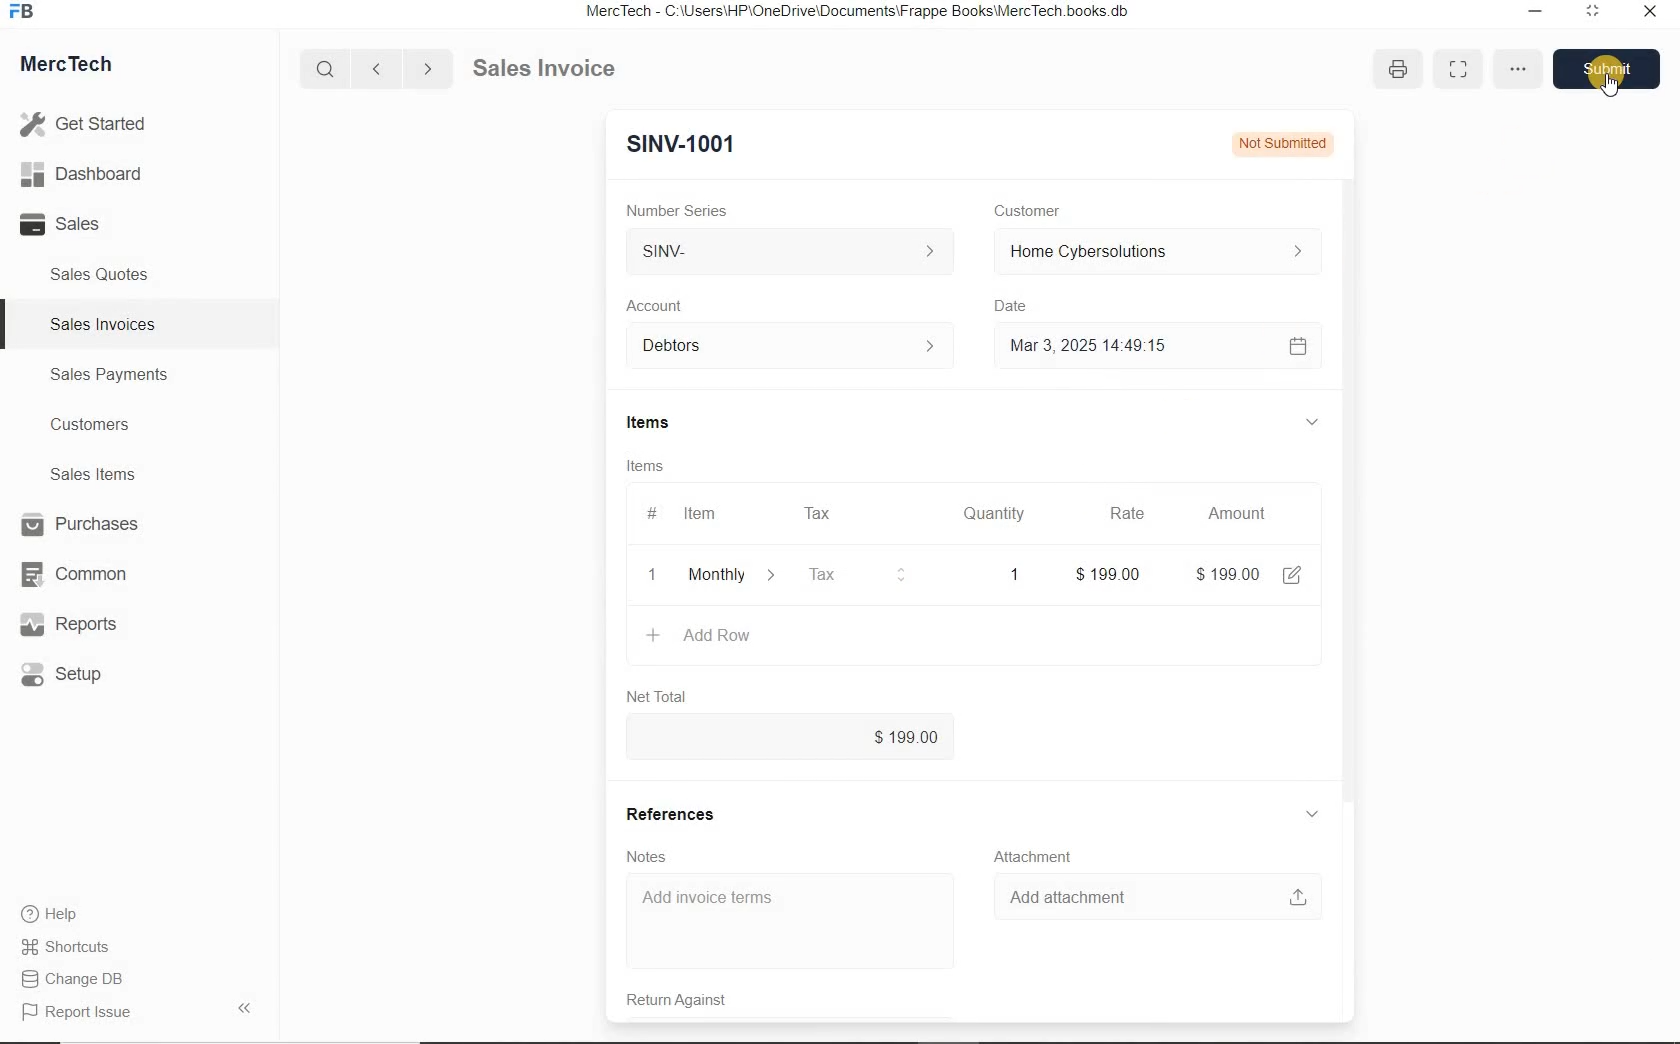 This screenshot has height=1044, width=1680. I want to click on SINV-, so click(788, 252).